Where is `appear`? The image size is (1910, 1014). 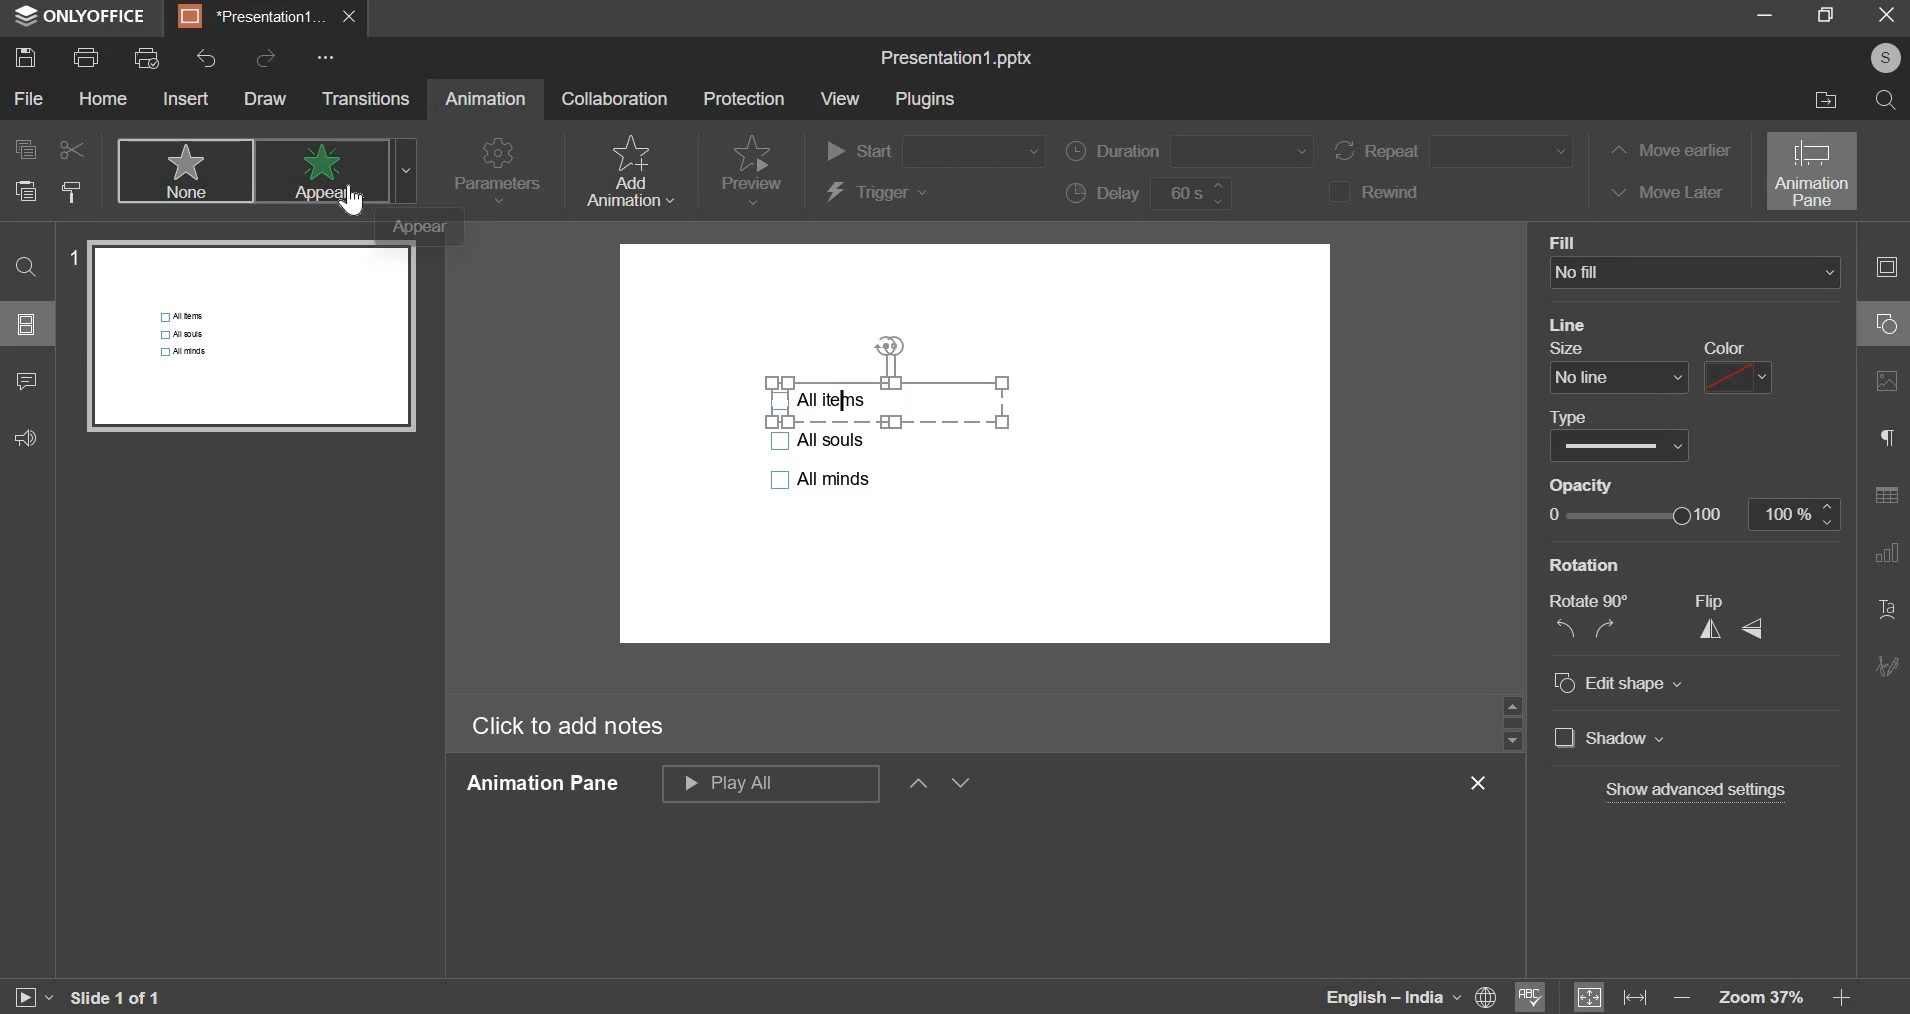 appear is located at coordinates (334, 172).